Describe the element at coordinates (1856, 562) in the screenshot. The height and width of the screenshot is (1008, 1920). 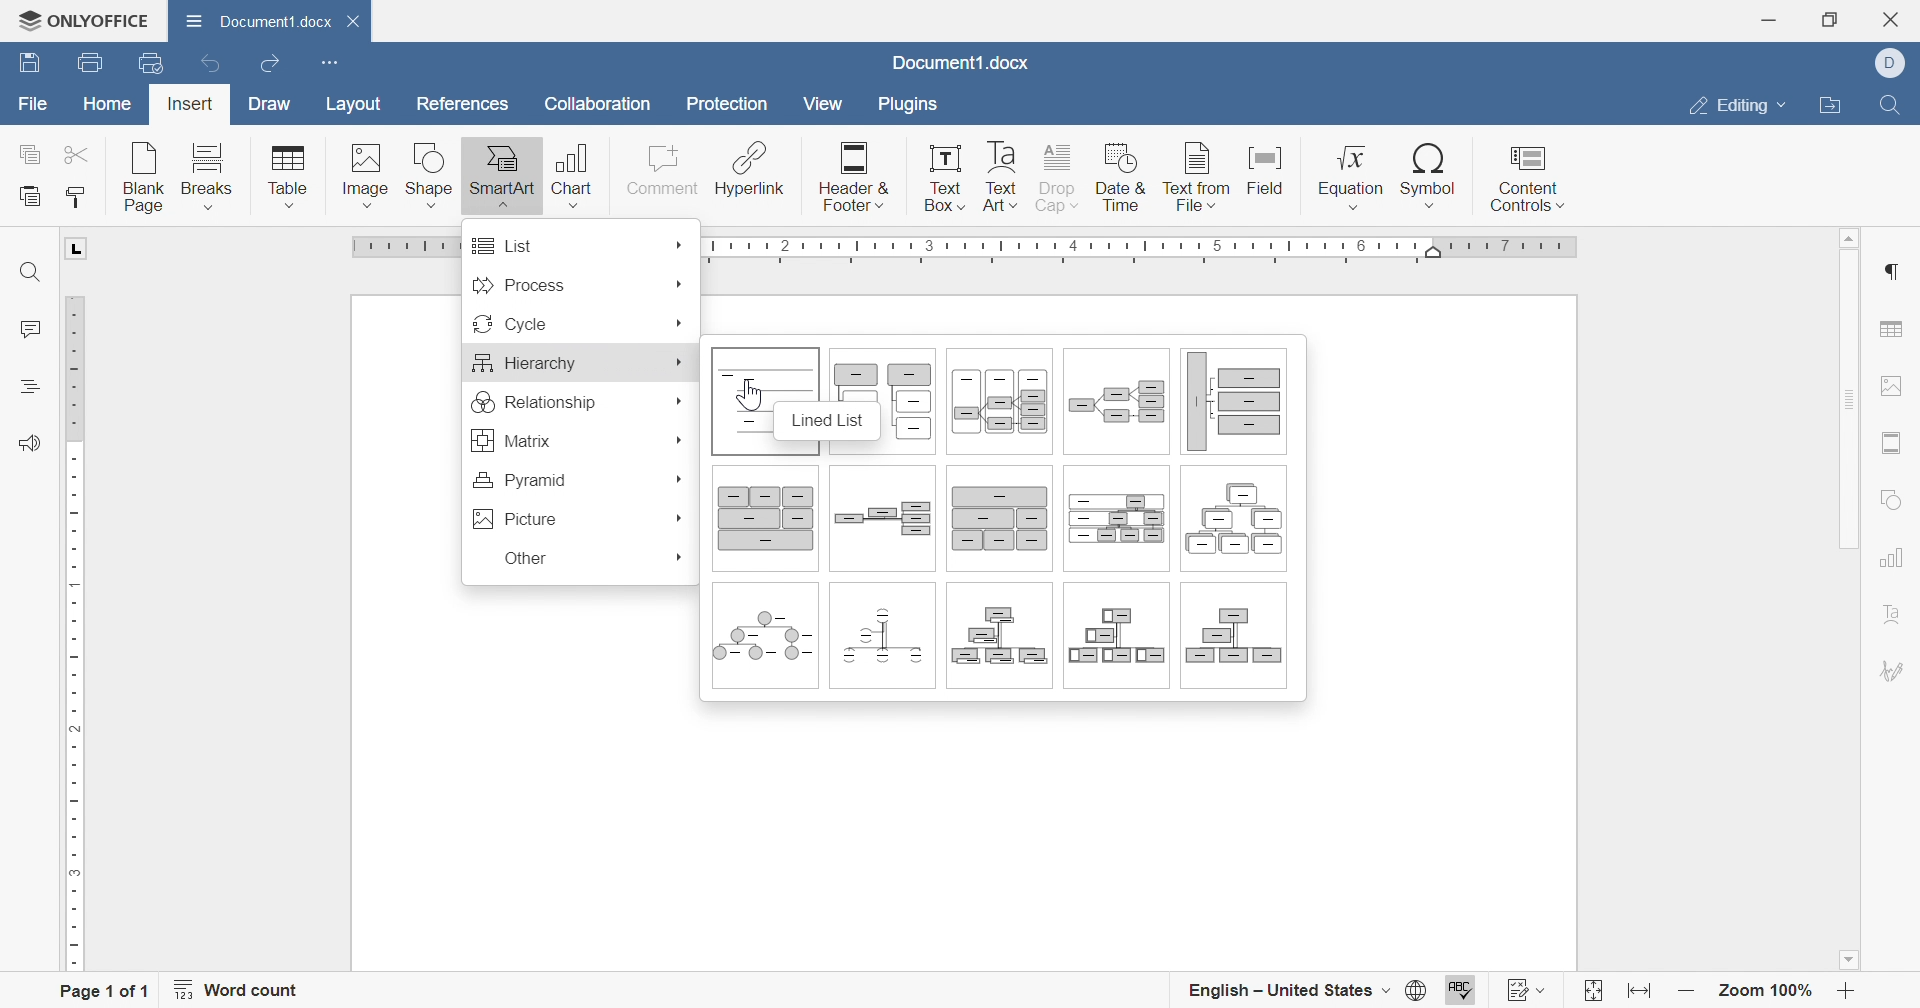
I see `Scroll bar` at that location.